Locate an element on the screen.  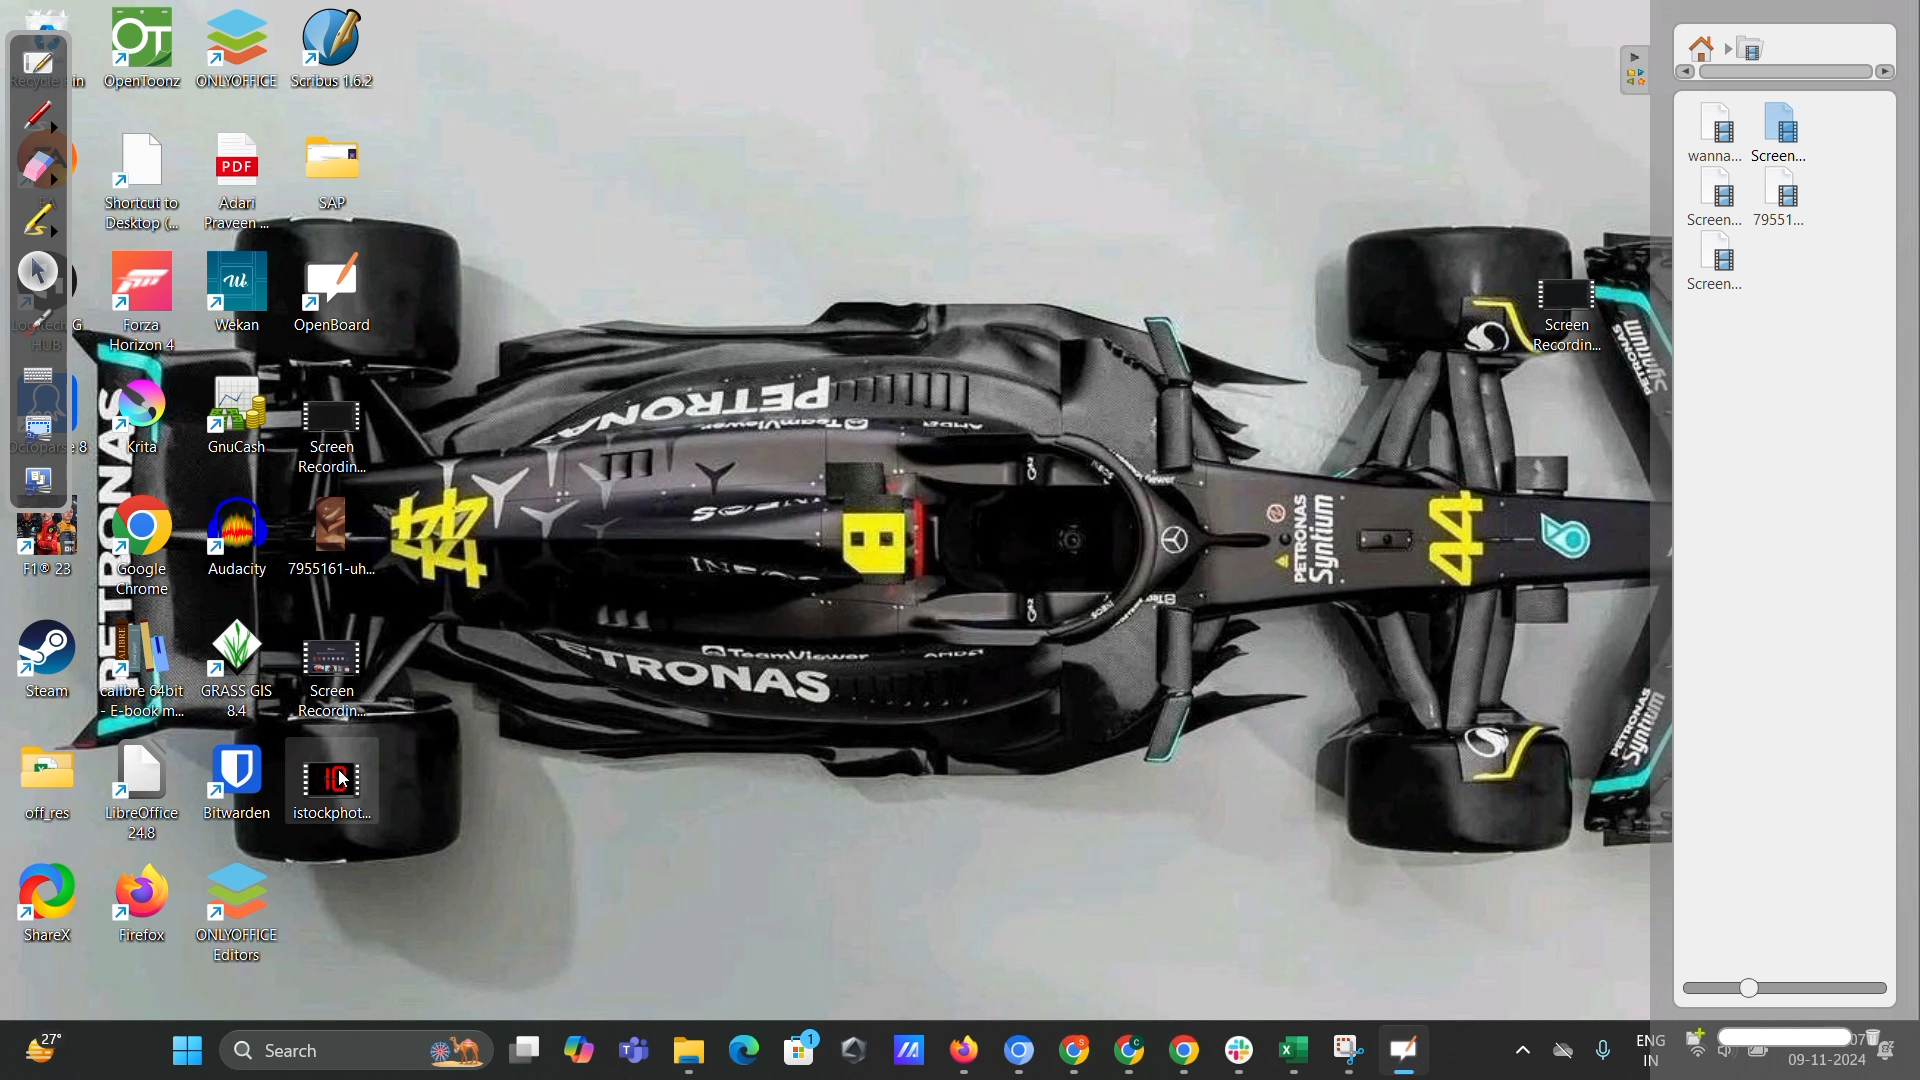
video 4 is located at coordinates (1791, 207).